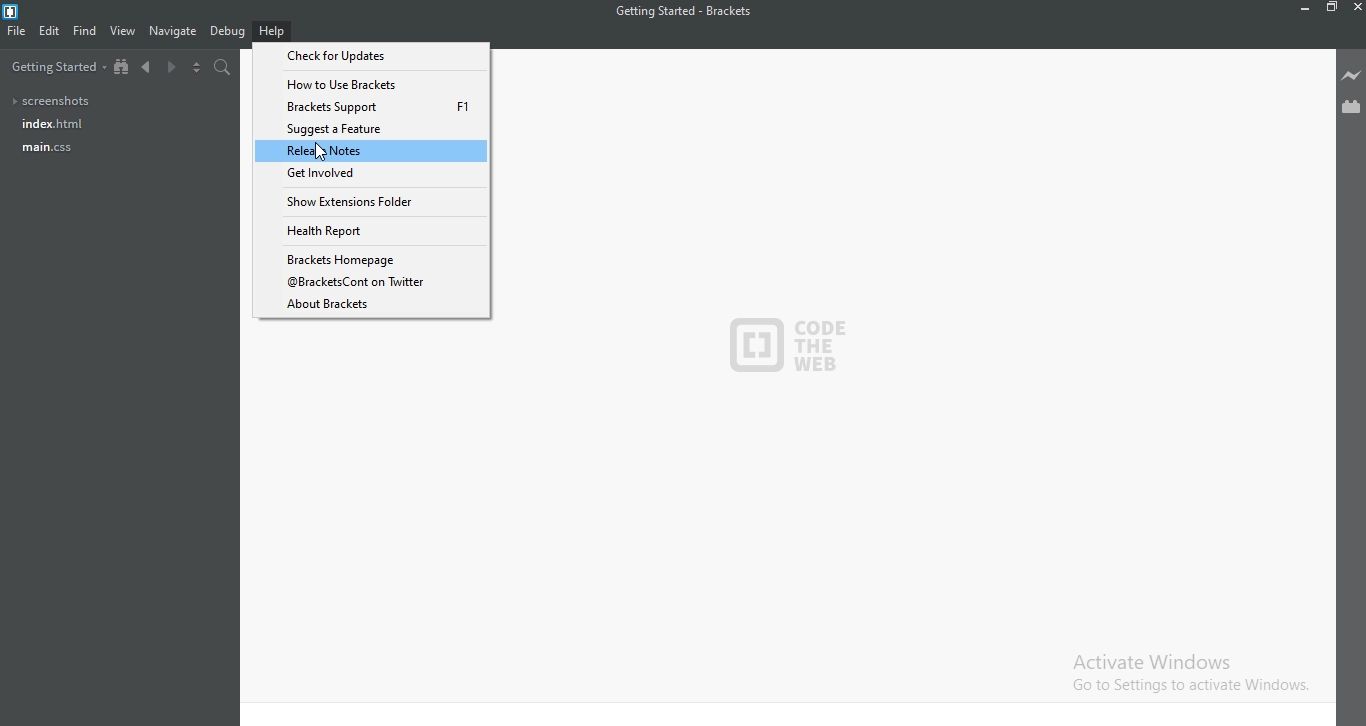  What do you see at coordinates (15, 32) in the screenshot?
I see `File` at bounding box center [15, 32].